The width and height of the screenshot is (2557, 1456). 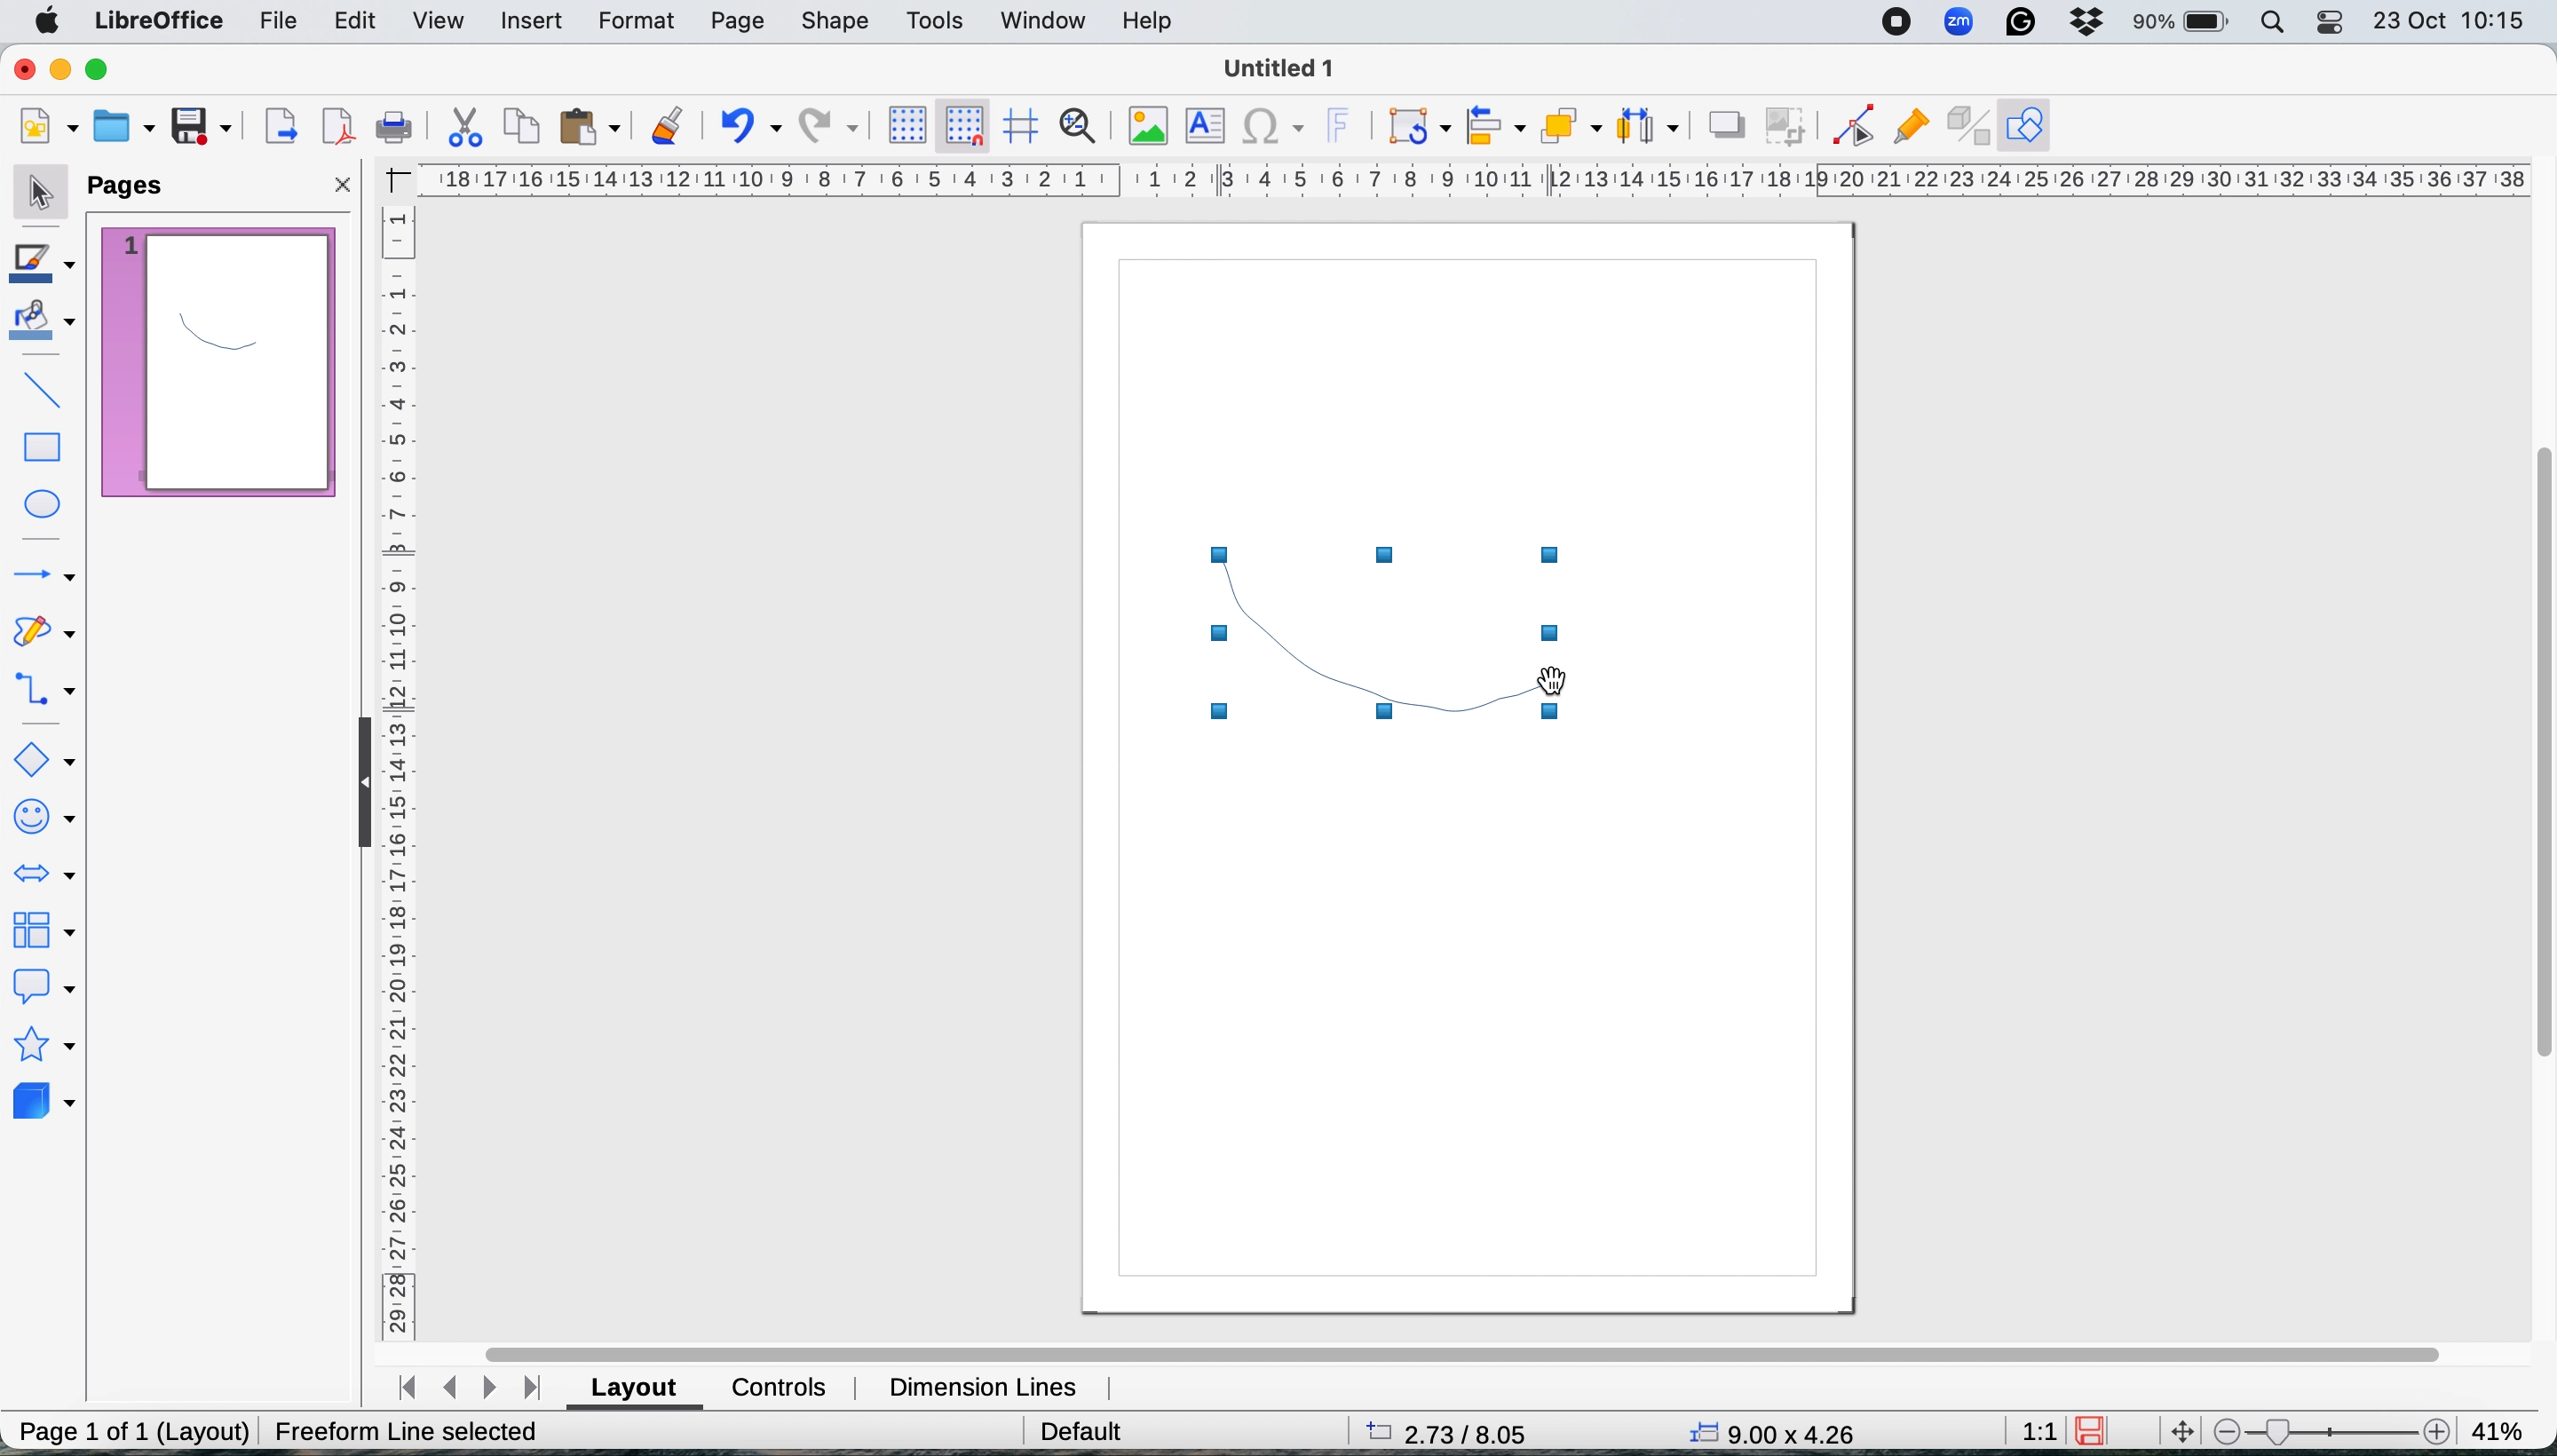 I want to click on callout shapes, so click(x=48, y=991).